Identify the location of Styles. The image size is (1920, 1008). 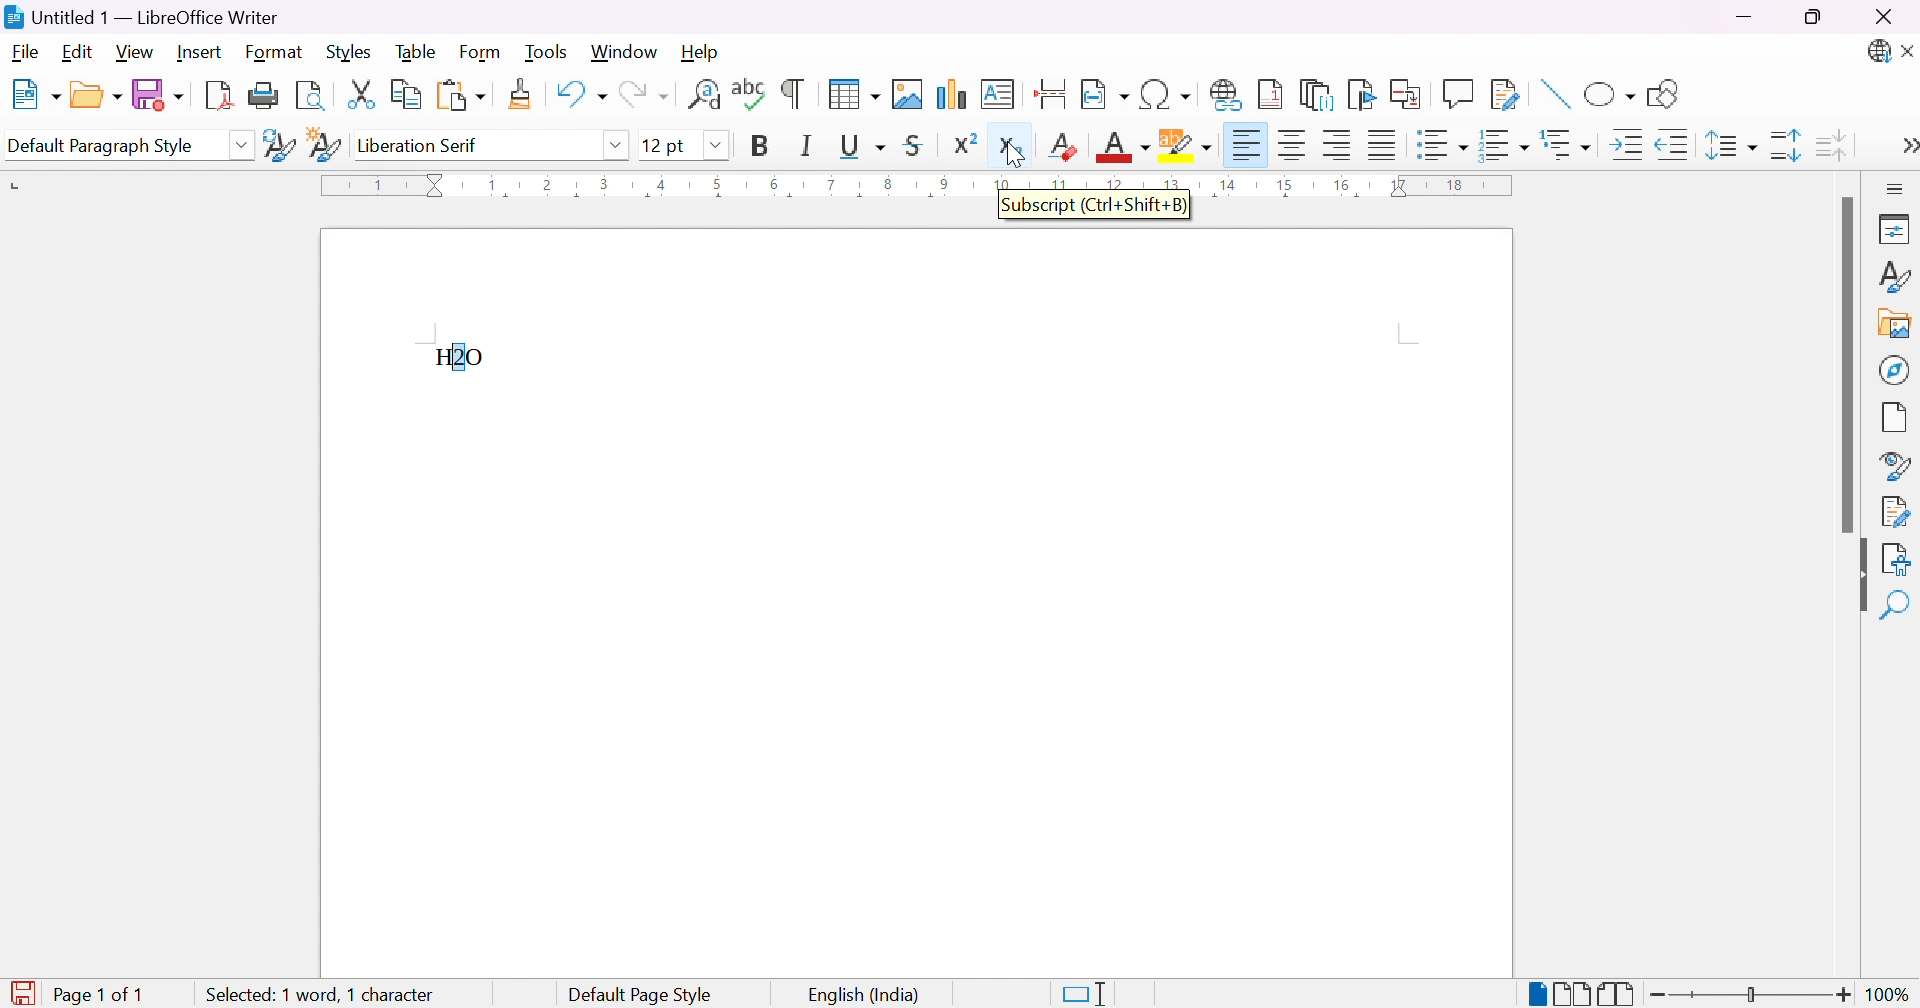
(354, 51).